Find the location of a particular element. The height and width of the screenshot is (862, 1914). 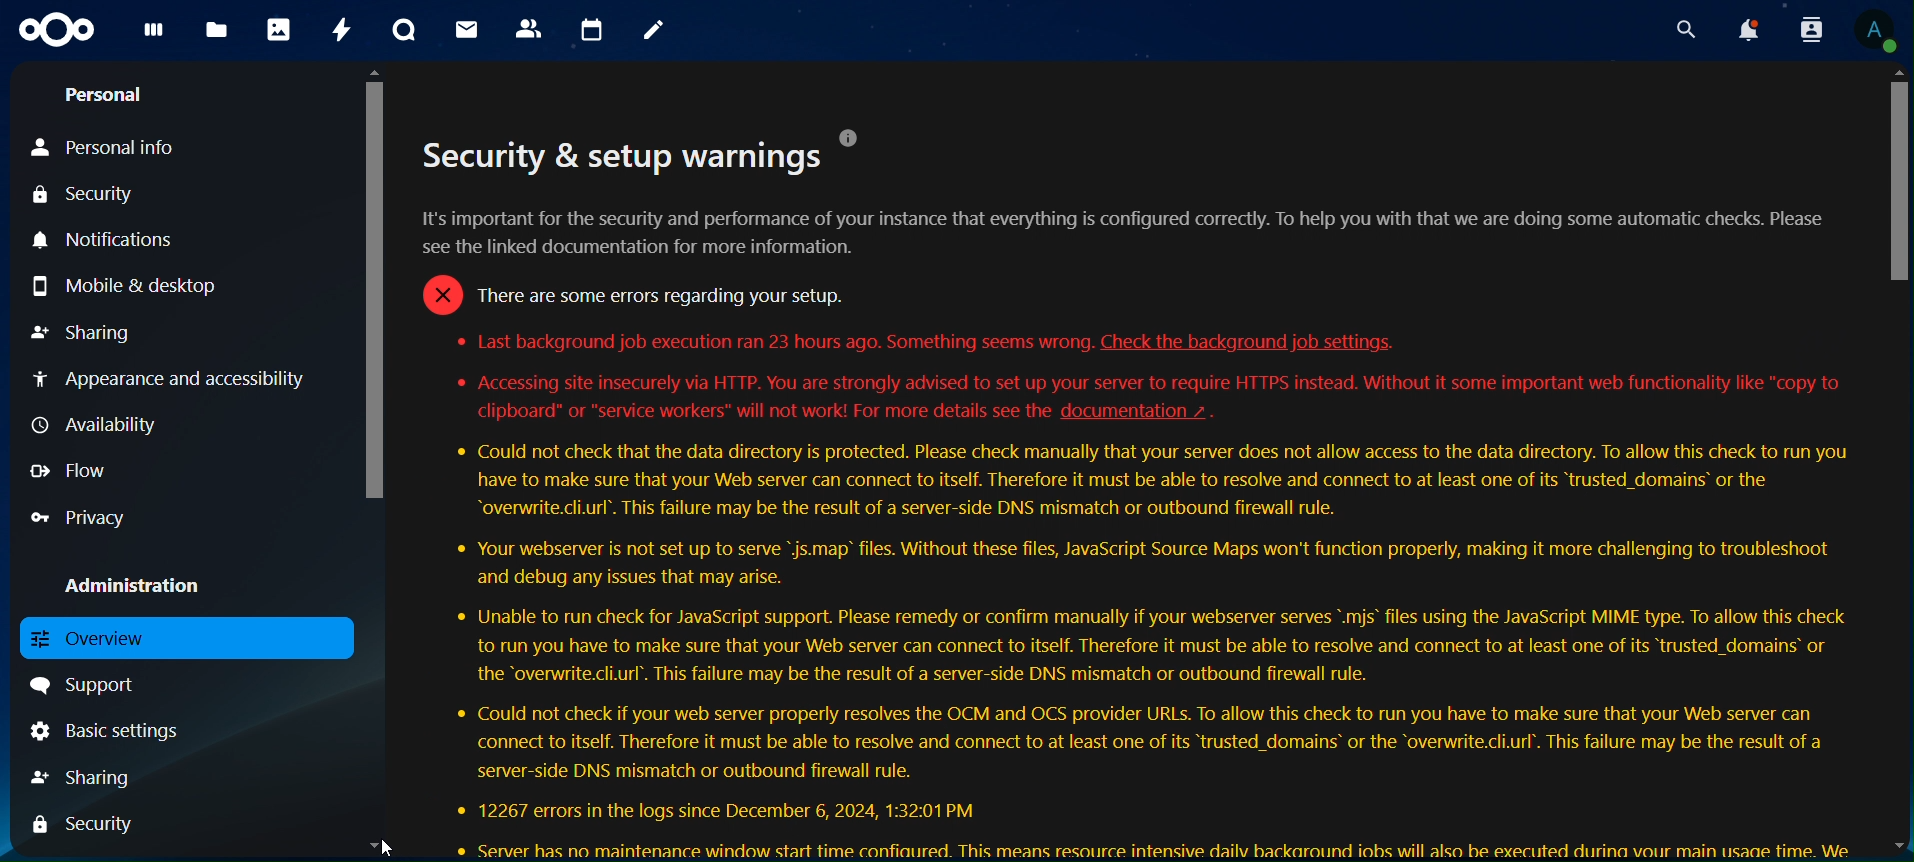

notes is located at coordinates (656, 33).